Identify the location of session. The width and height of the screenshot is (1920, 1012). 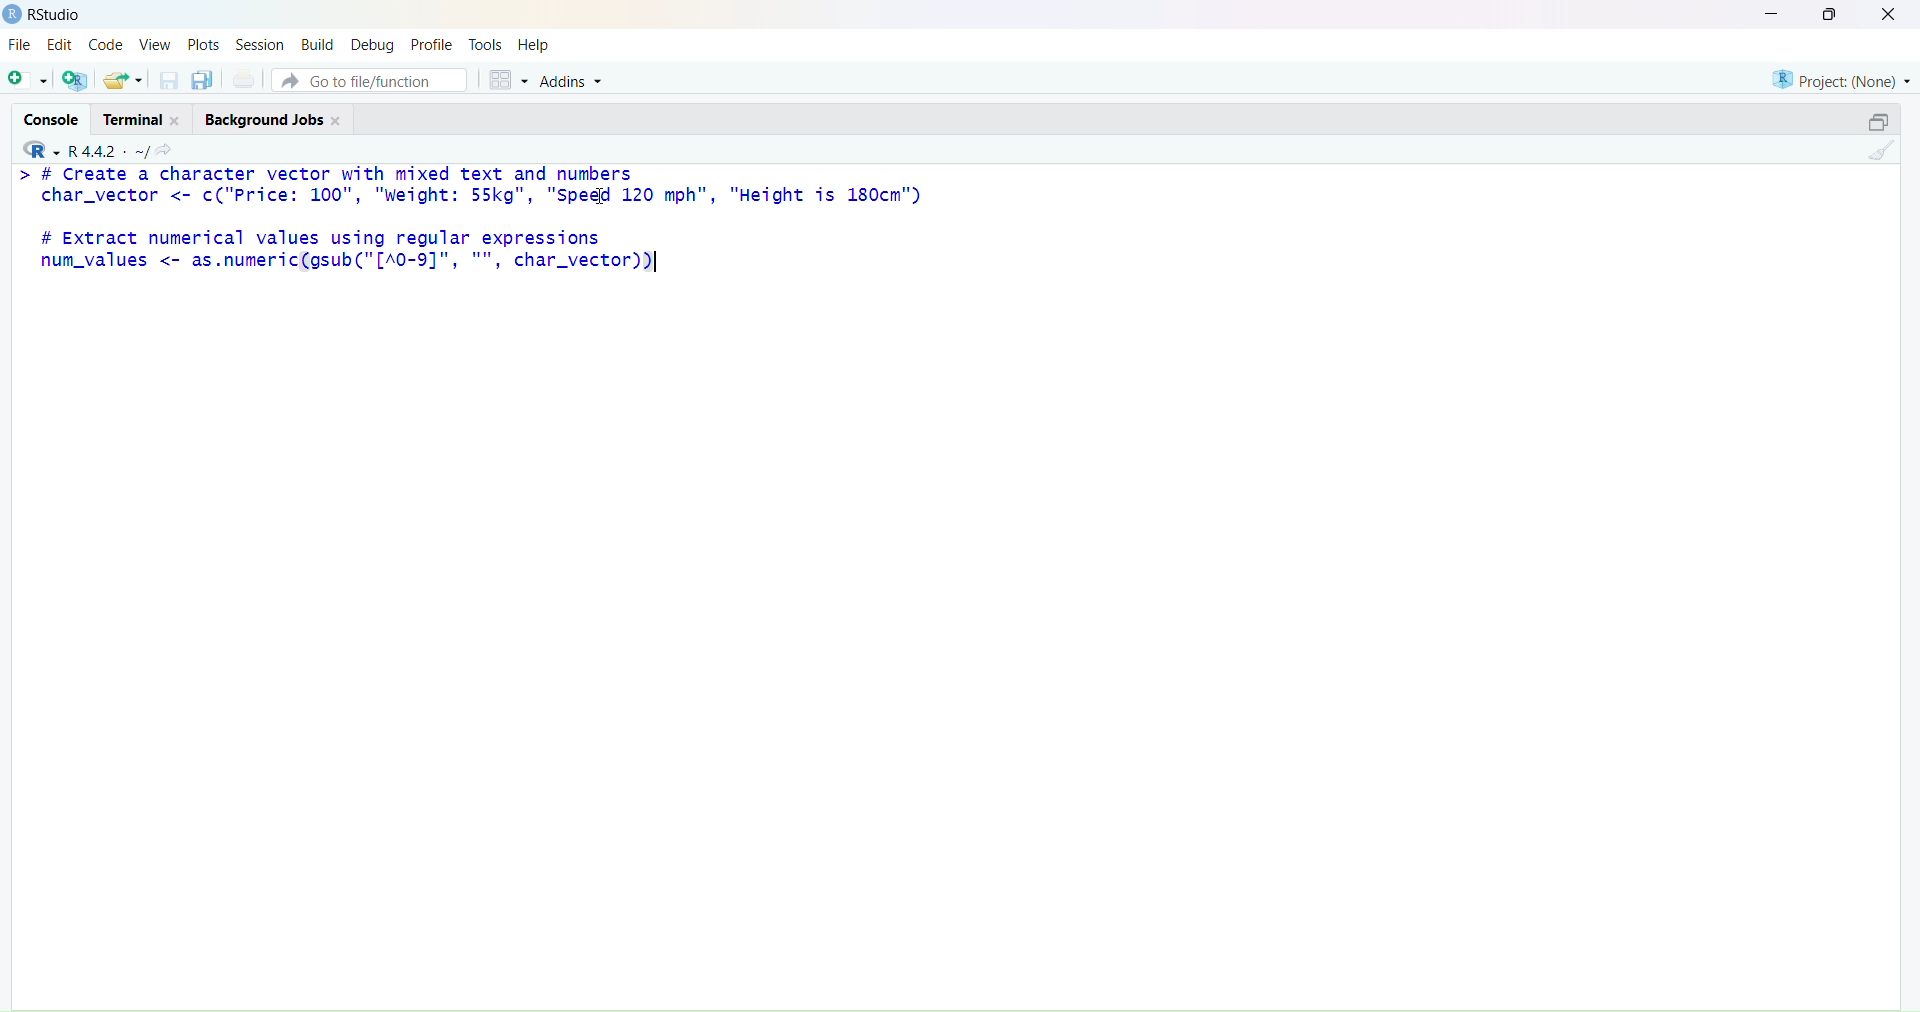
(261, 46).